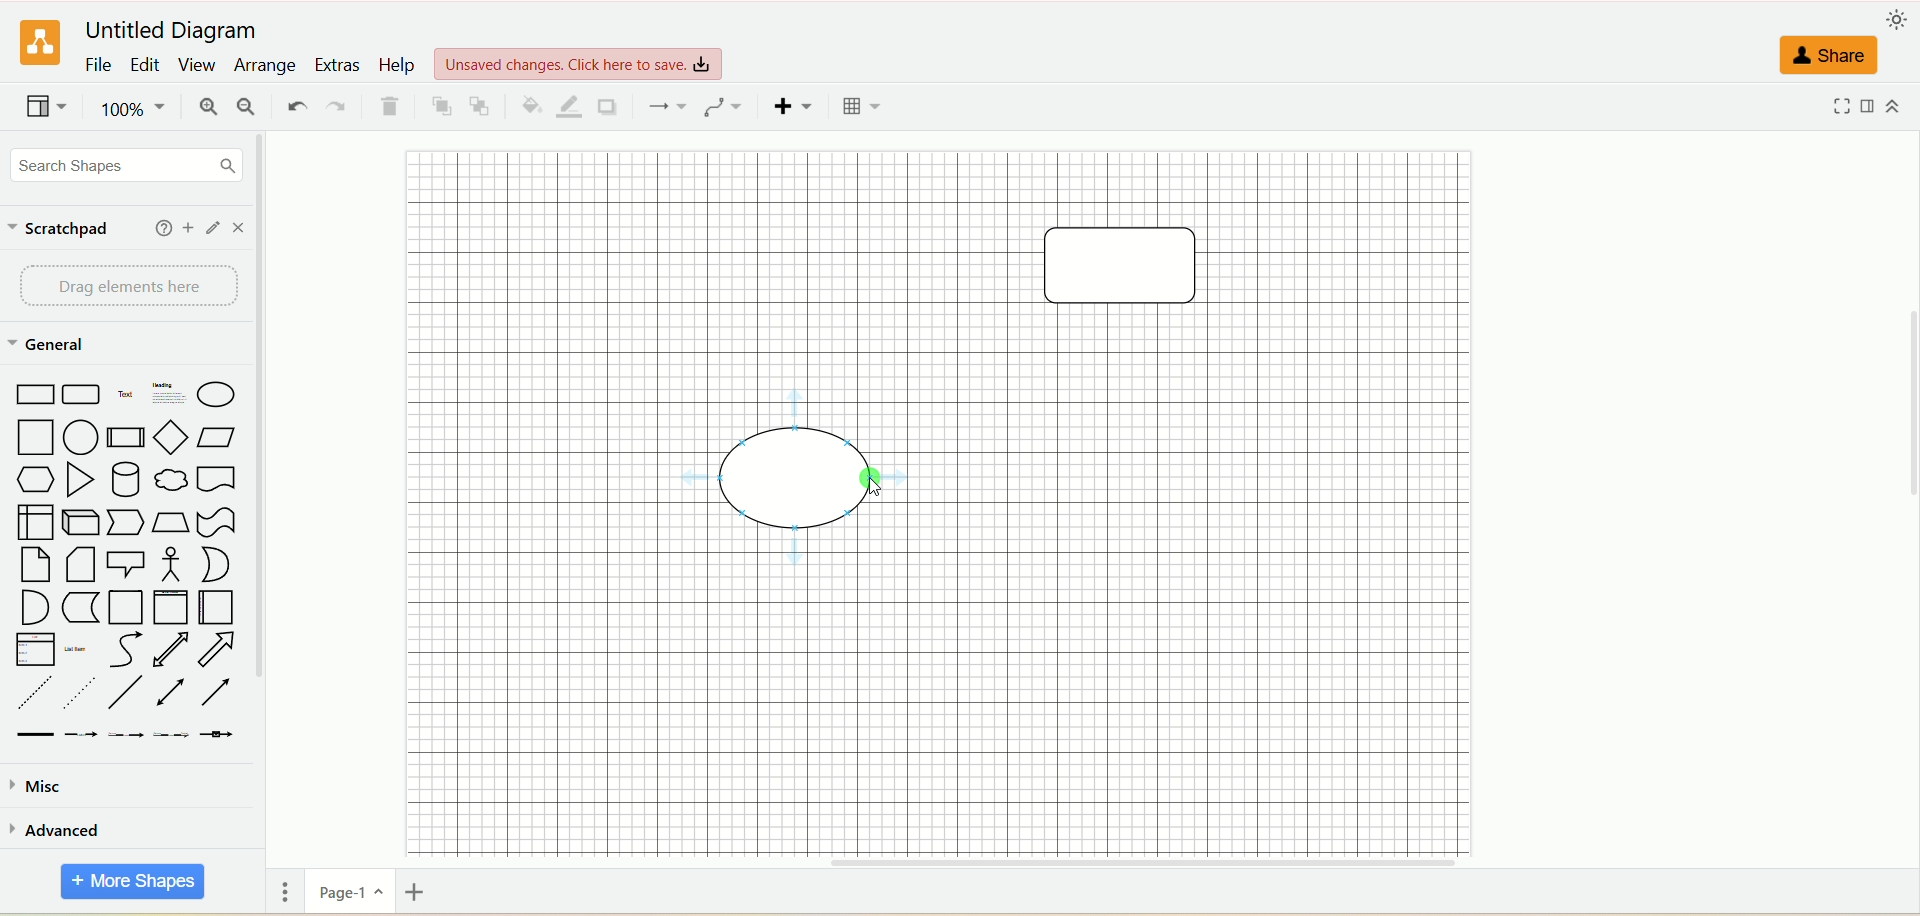  What do you see at coordinates (439, 106) in the screenshot?
I see `to front` at bounding box center [439, 106].